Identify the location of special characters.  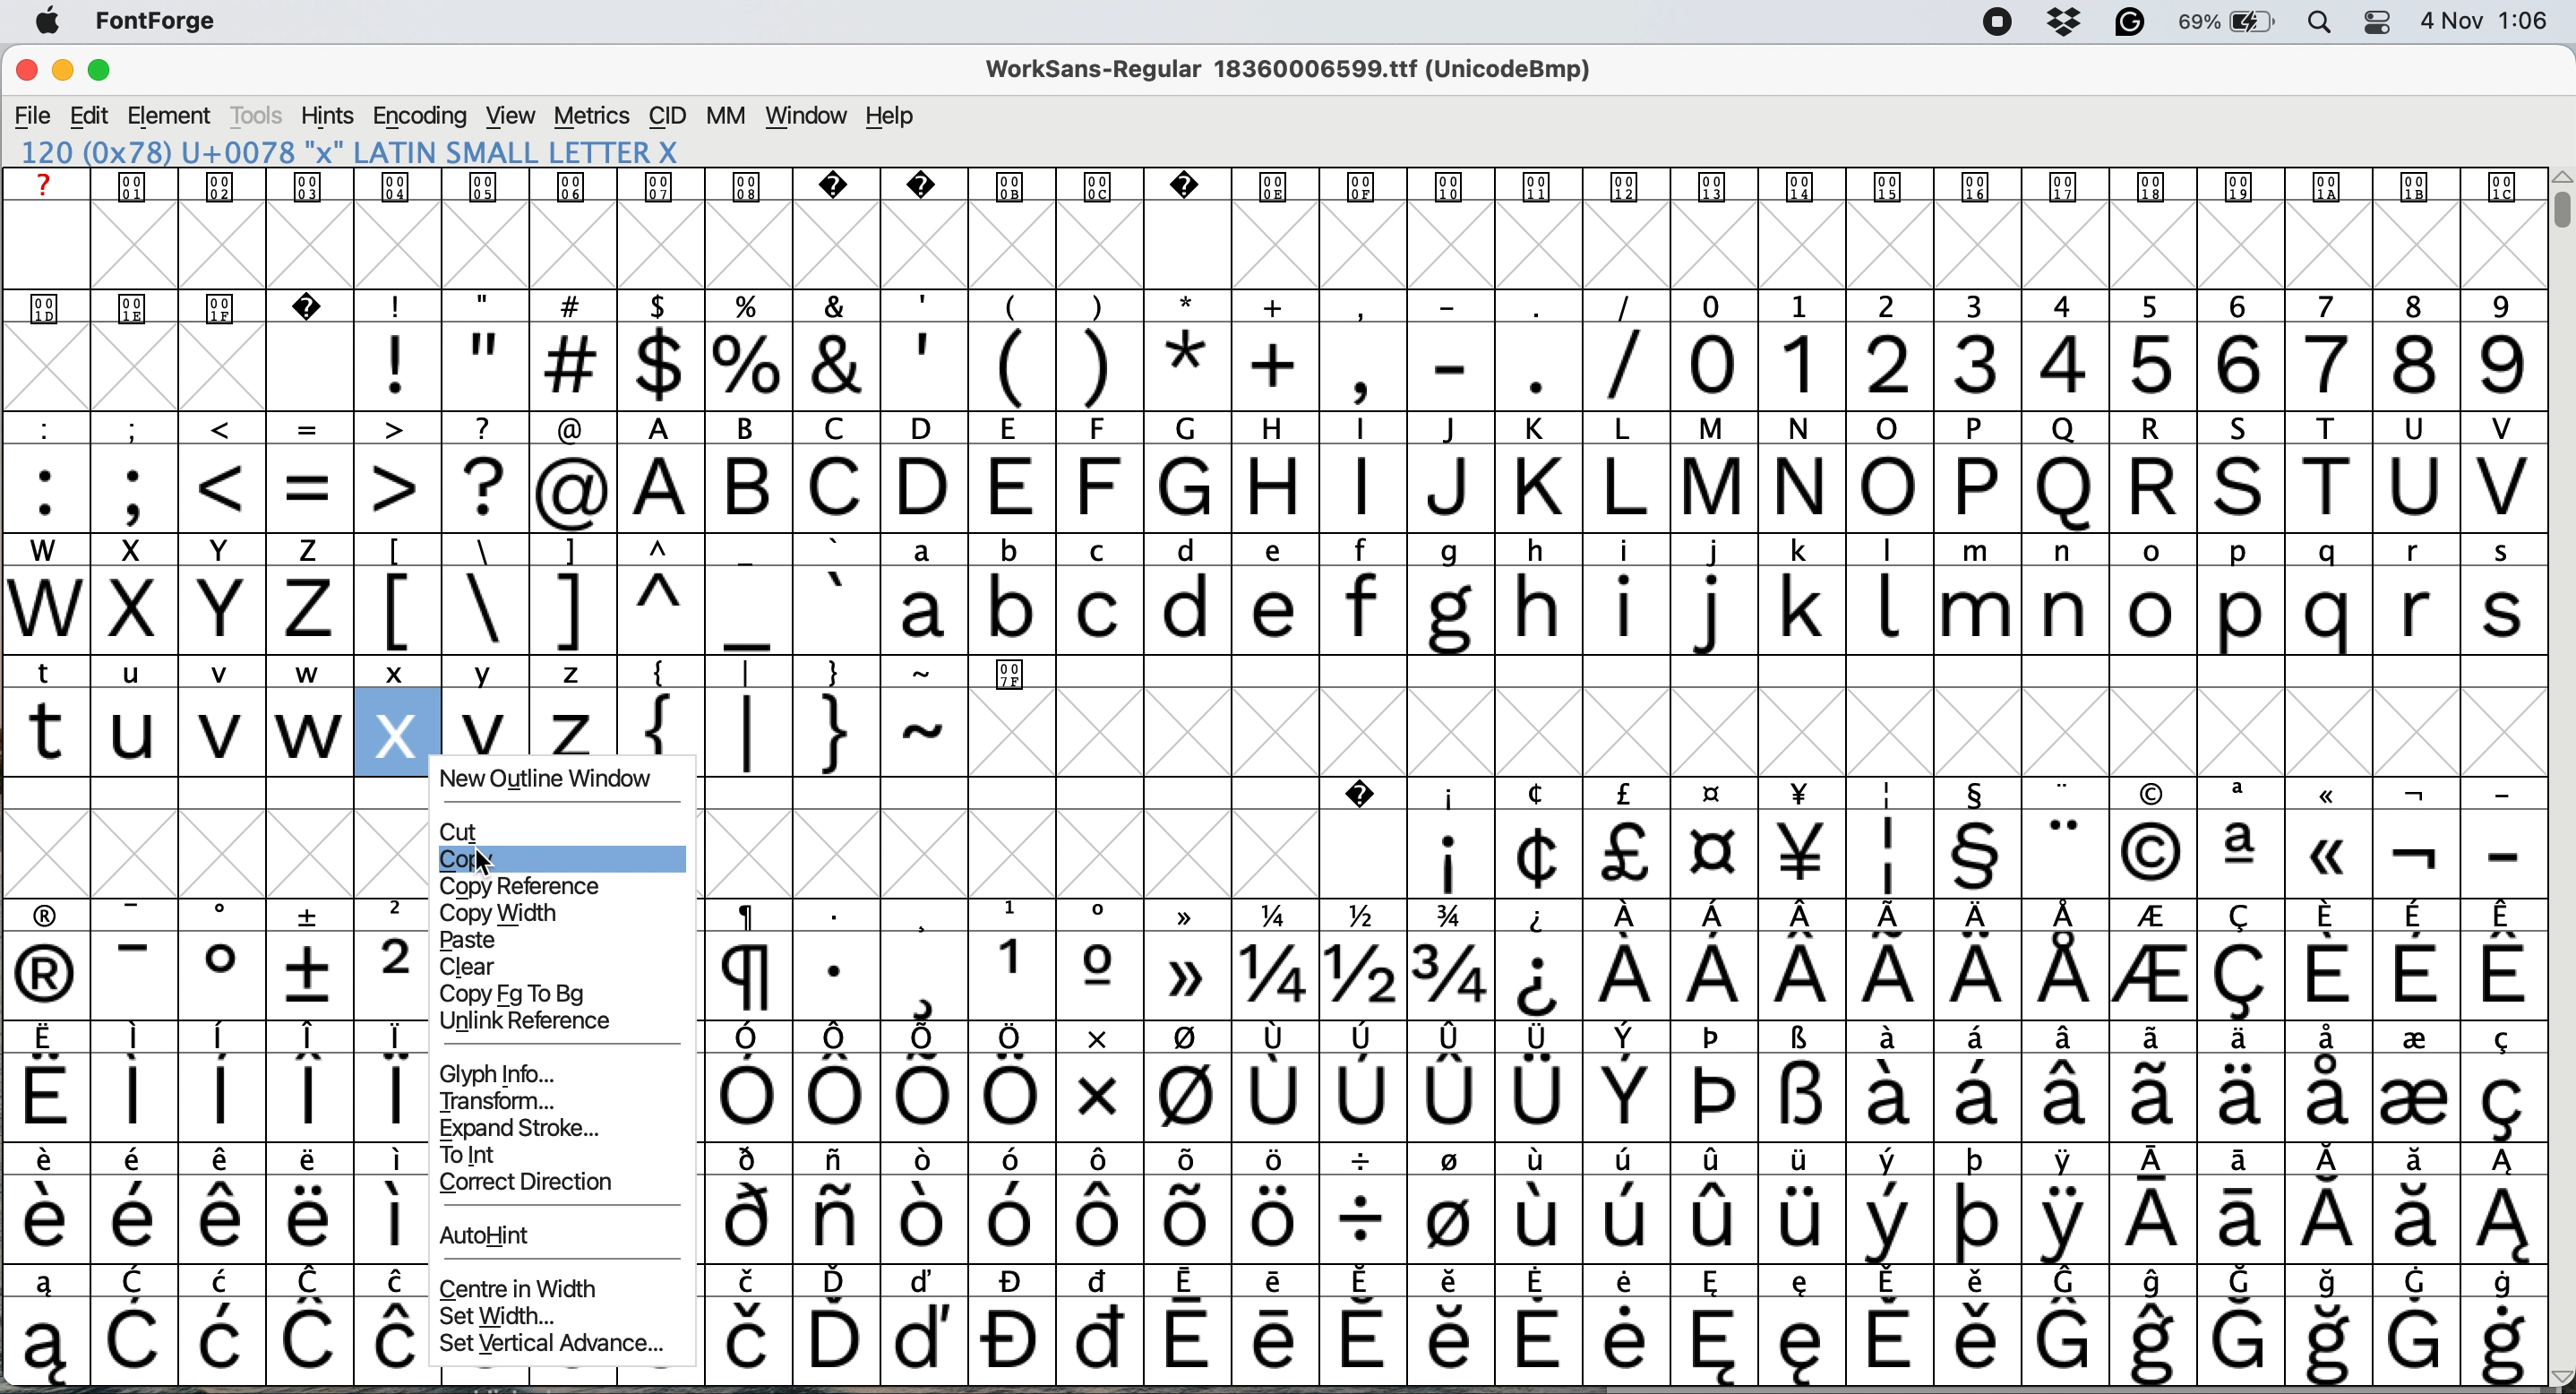
(1624, 1341).